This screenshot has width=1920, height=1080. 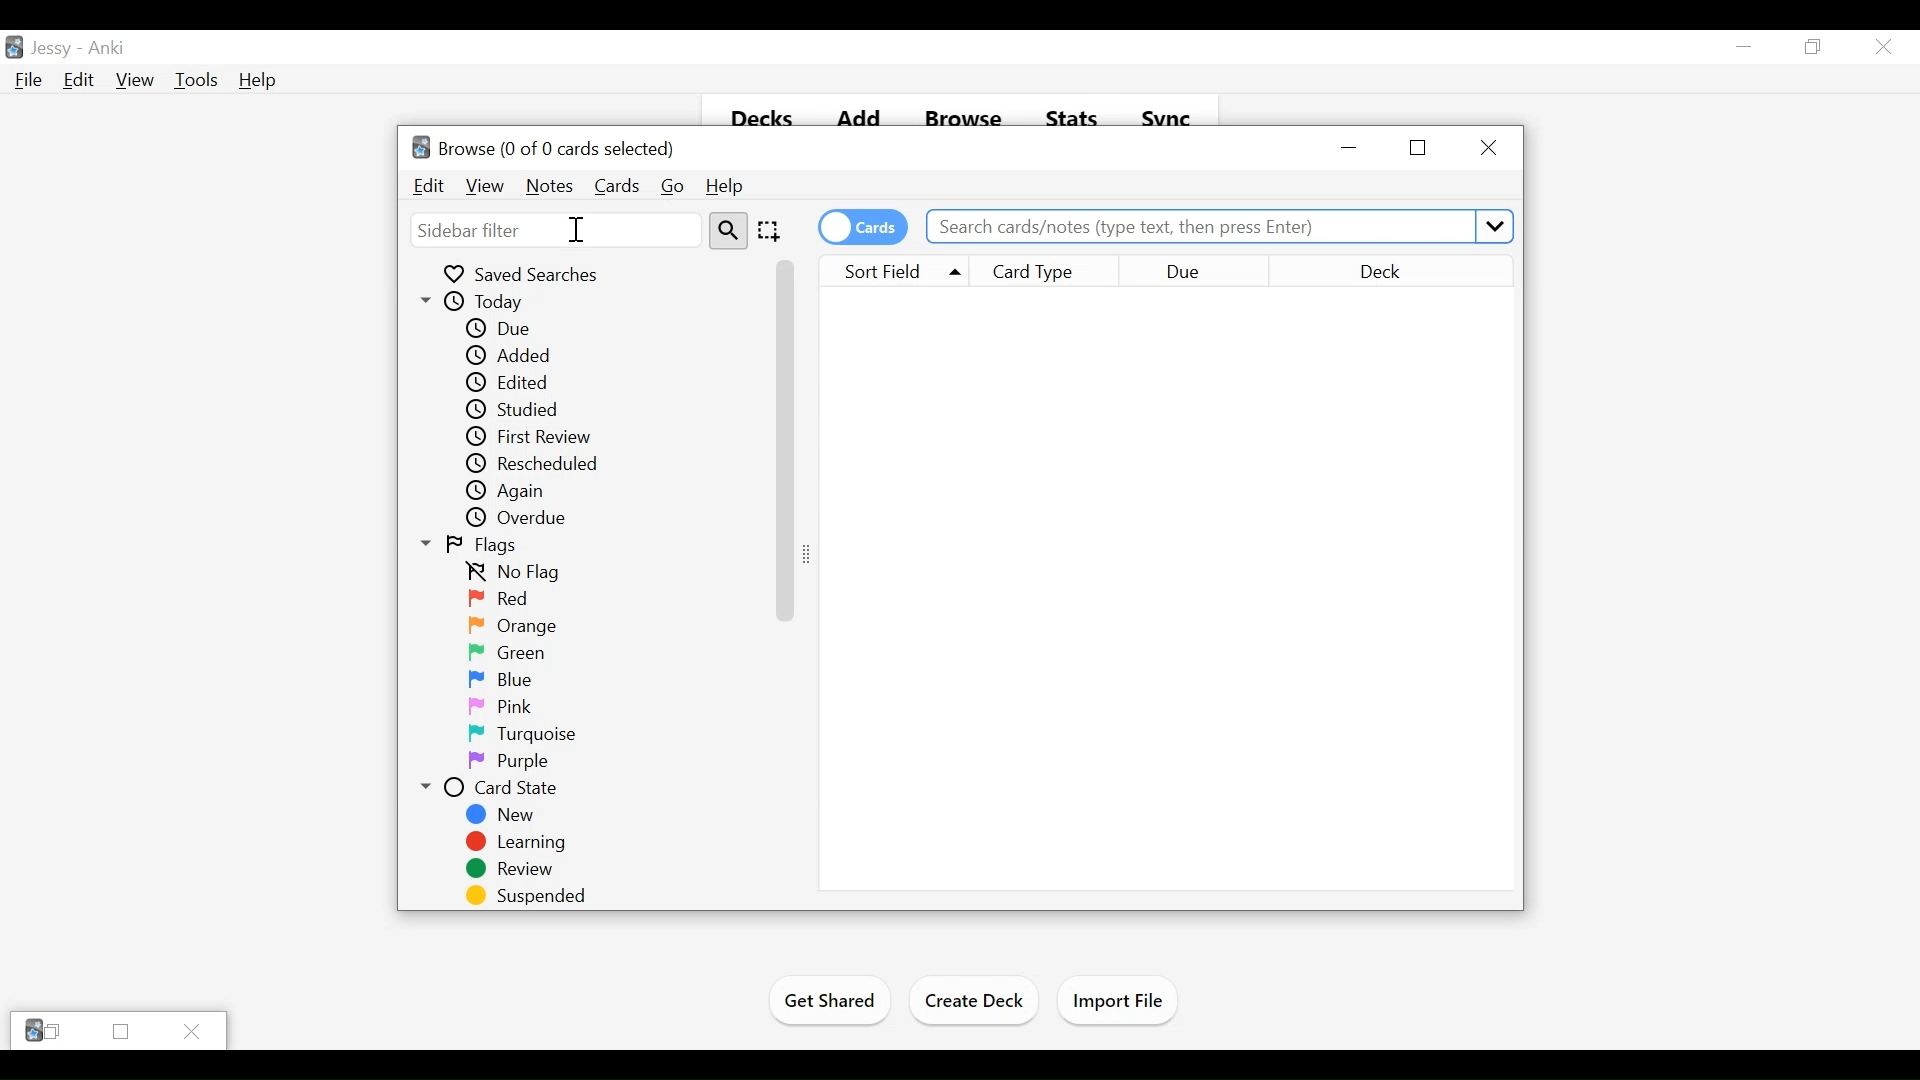 What do you see at coordinates (508, 654) in the screenshot?
I see `Green` at bounding box center [508, 654].